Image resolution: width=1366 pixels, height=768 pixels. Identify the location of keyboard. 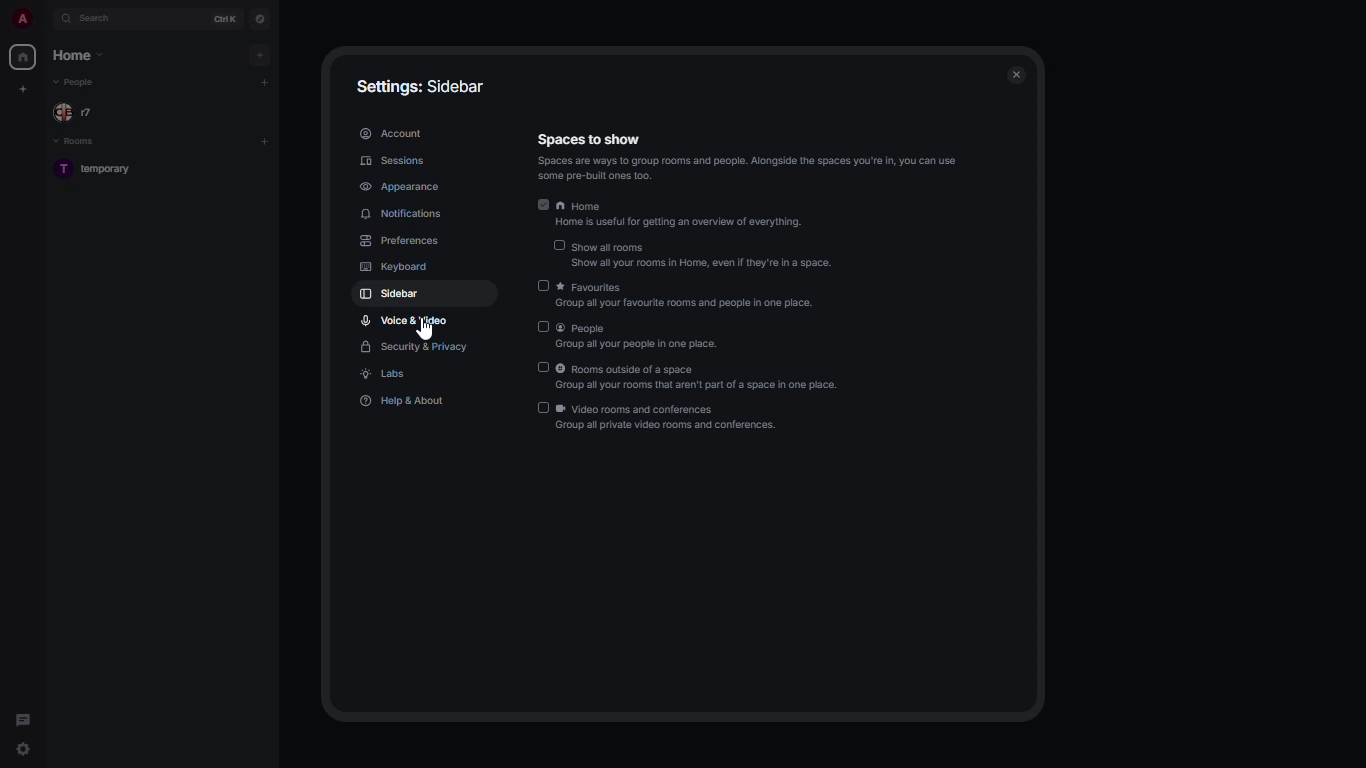
(394, 268).